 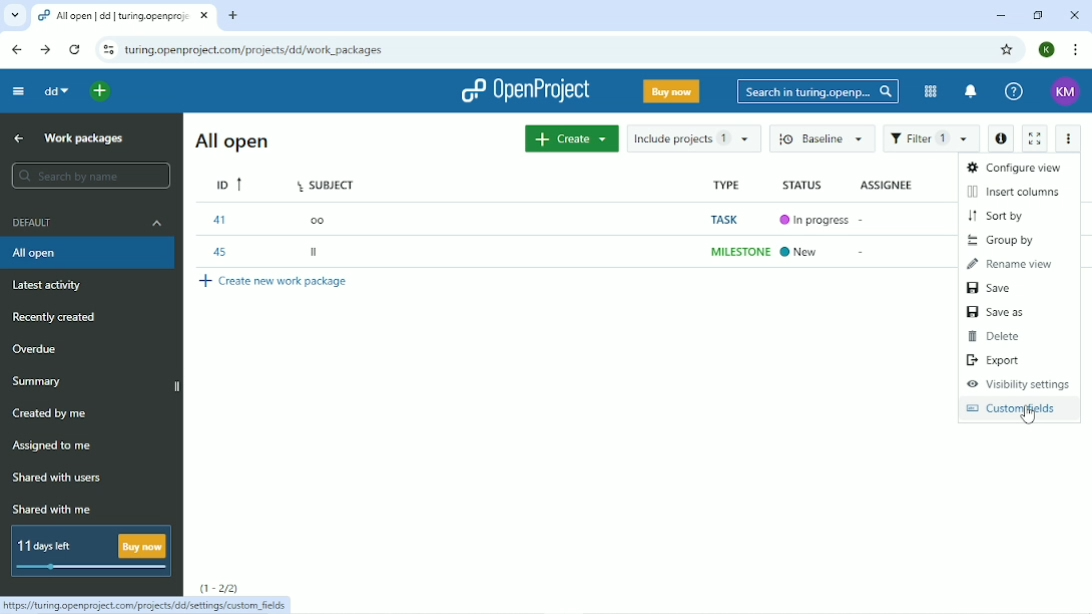 I want to click on Bookmark this tab, so click(x=1008, y=50).